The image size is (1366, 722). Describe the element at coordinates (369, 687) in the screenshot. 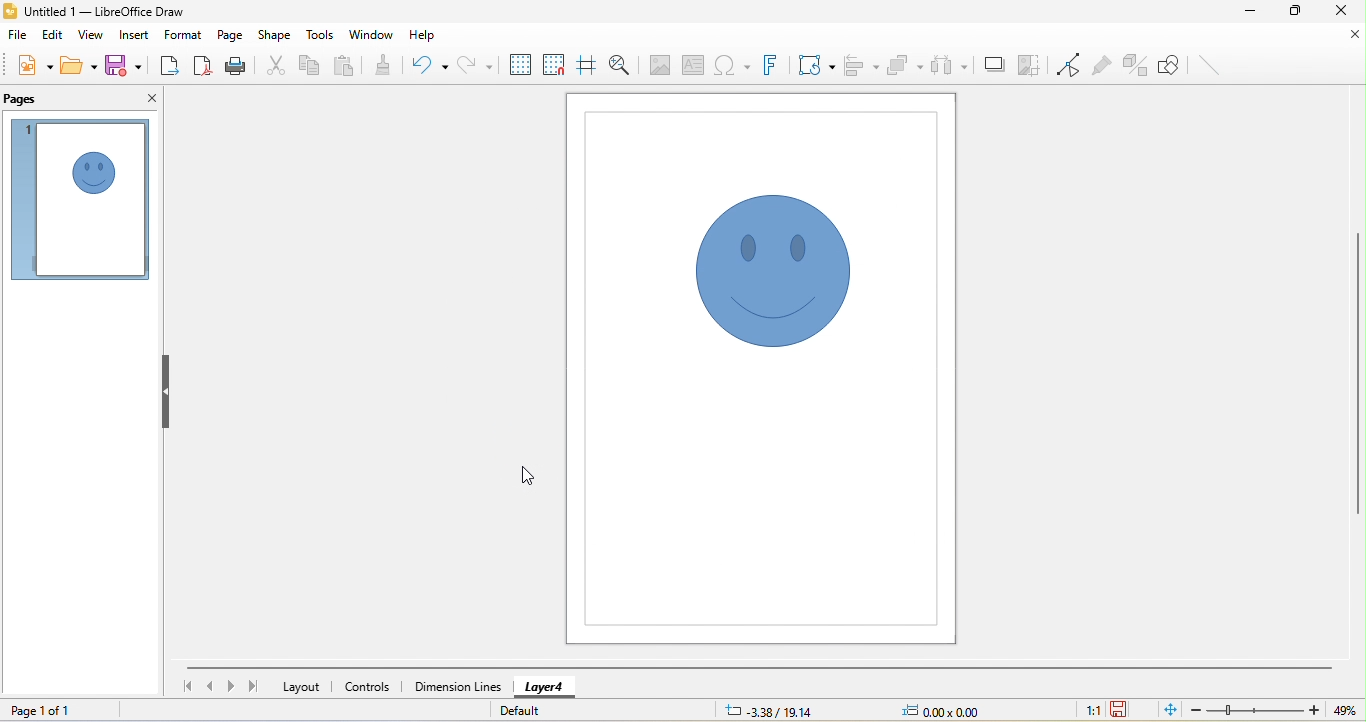

I see `controls` at that location.